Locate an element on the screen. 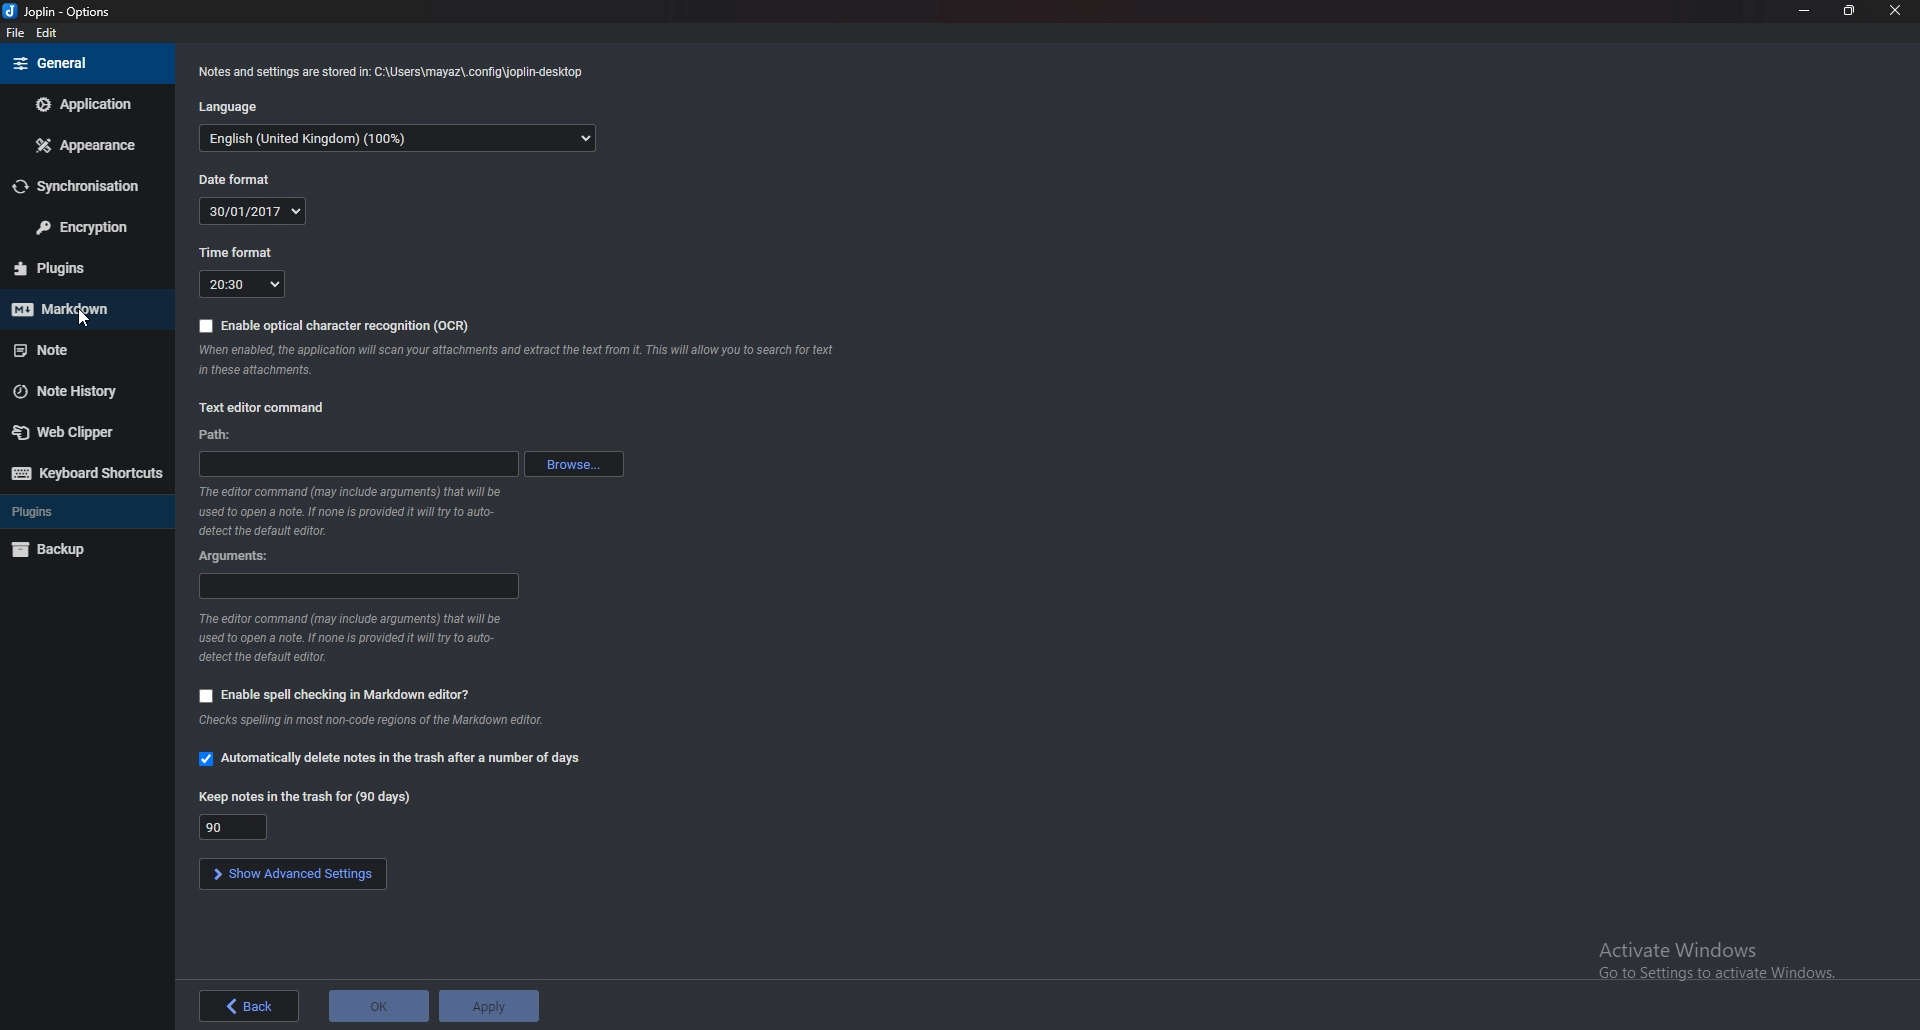 Image resolution: width=1920 pixels, height=1030 pixels. web clipper is located at coordinates (83, 432).